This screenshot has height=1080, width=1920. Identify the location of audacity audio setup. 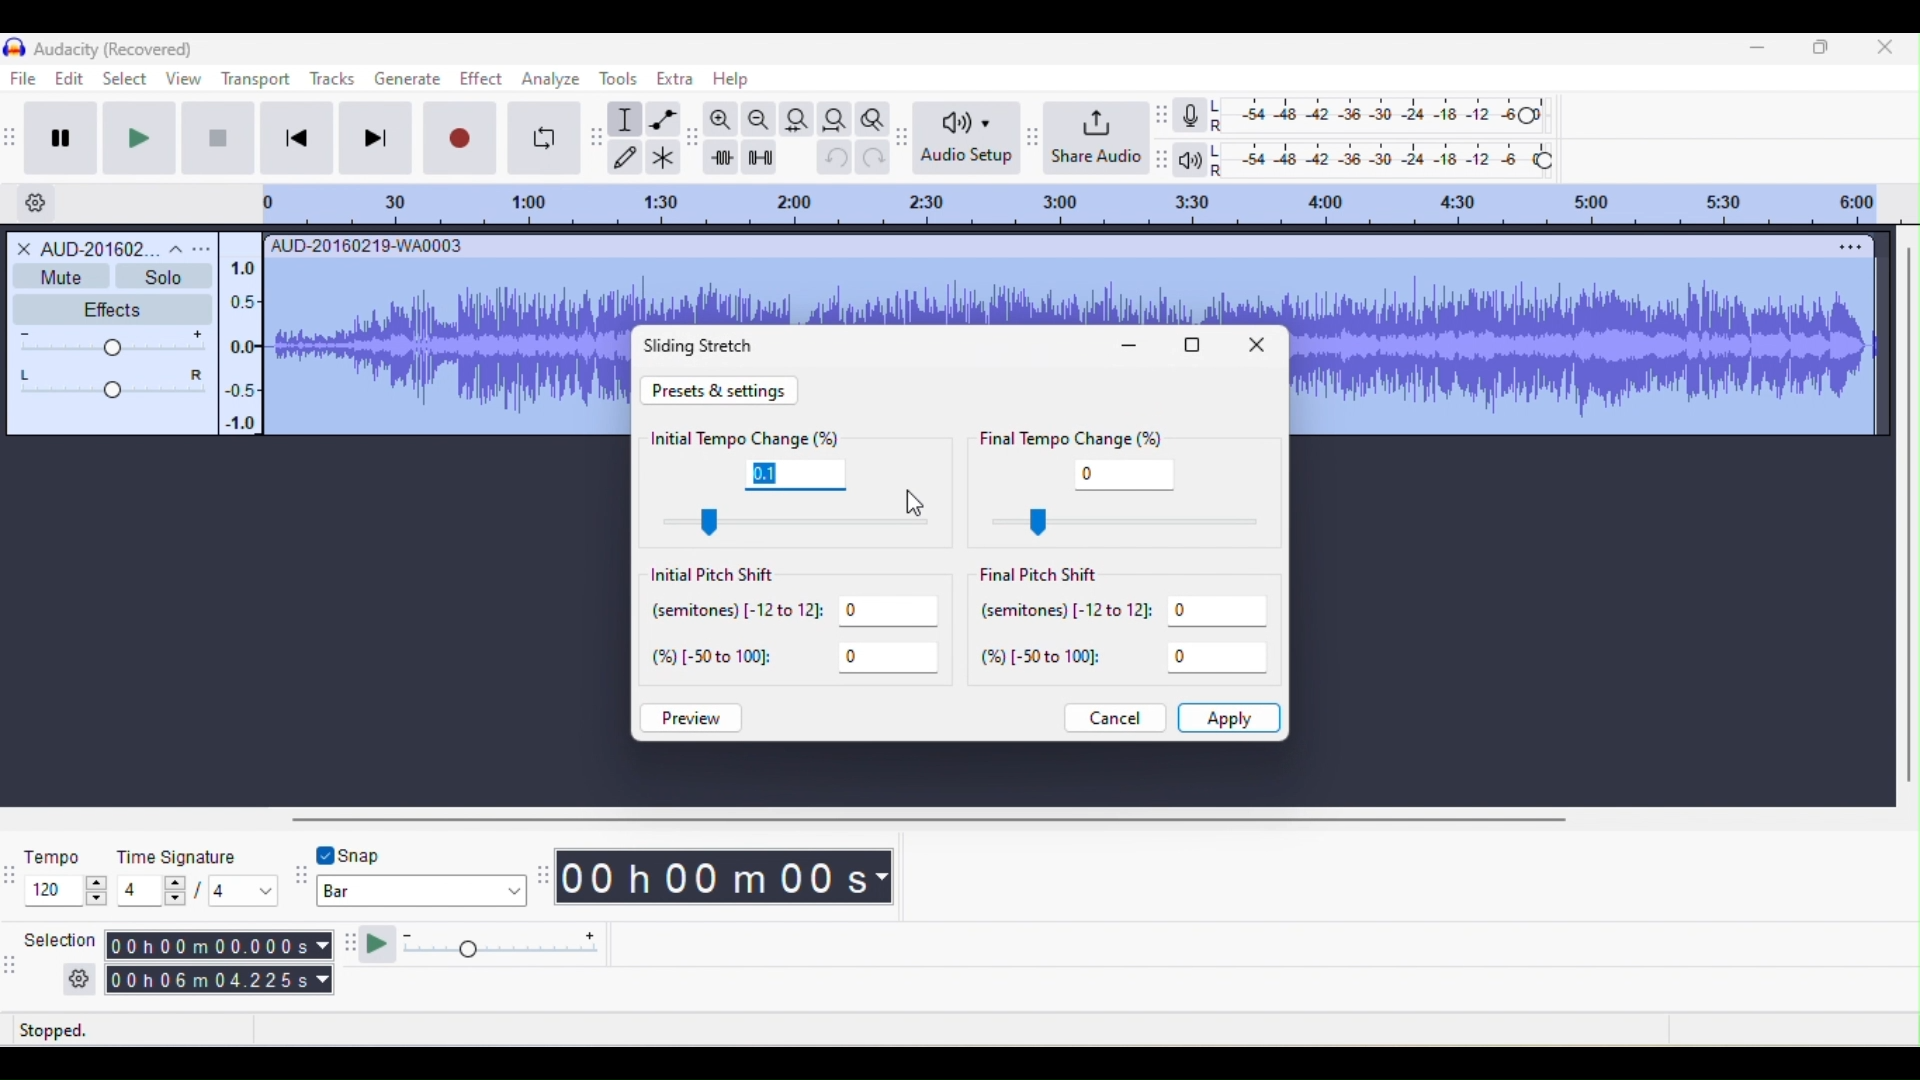
(905, 134).